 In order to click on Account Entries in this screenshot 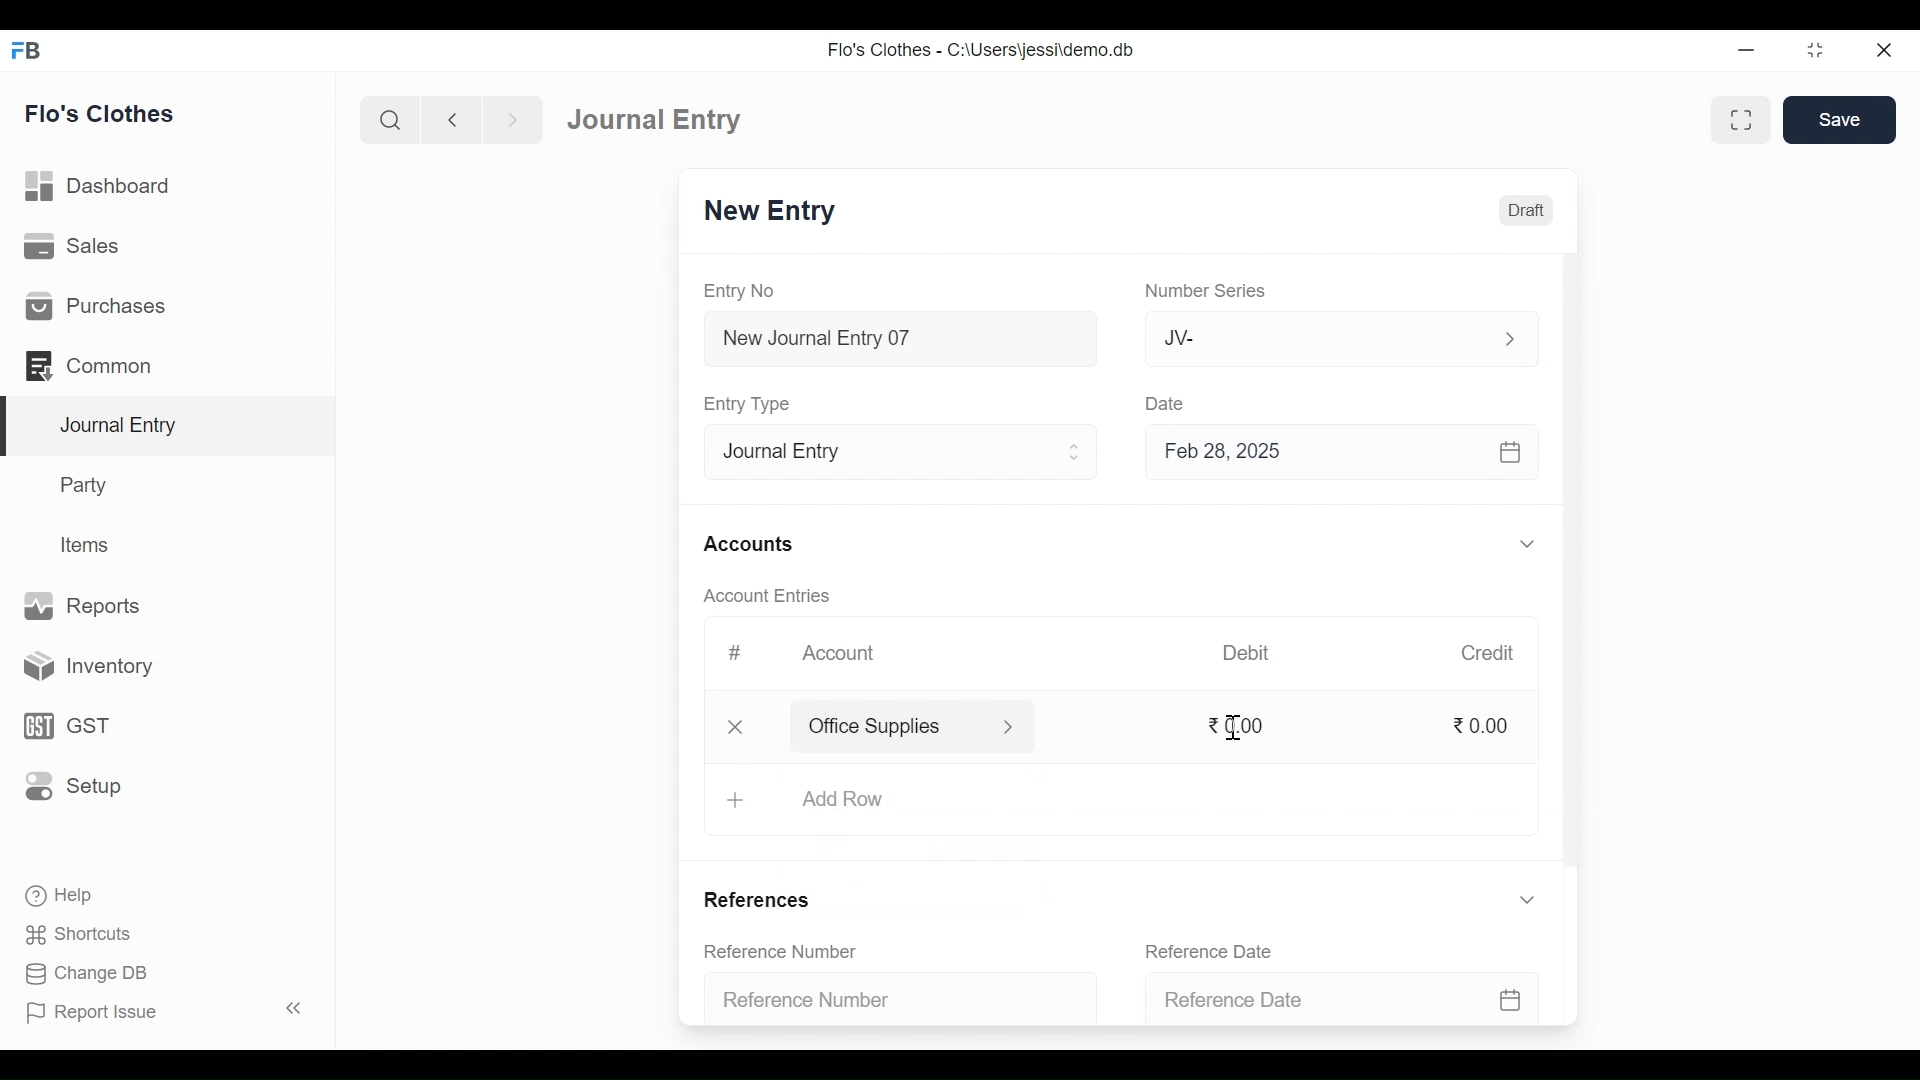, I will do `click(766, 595)`.